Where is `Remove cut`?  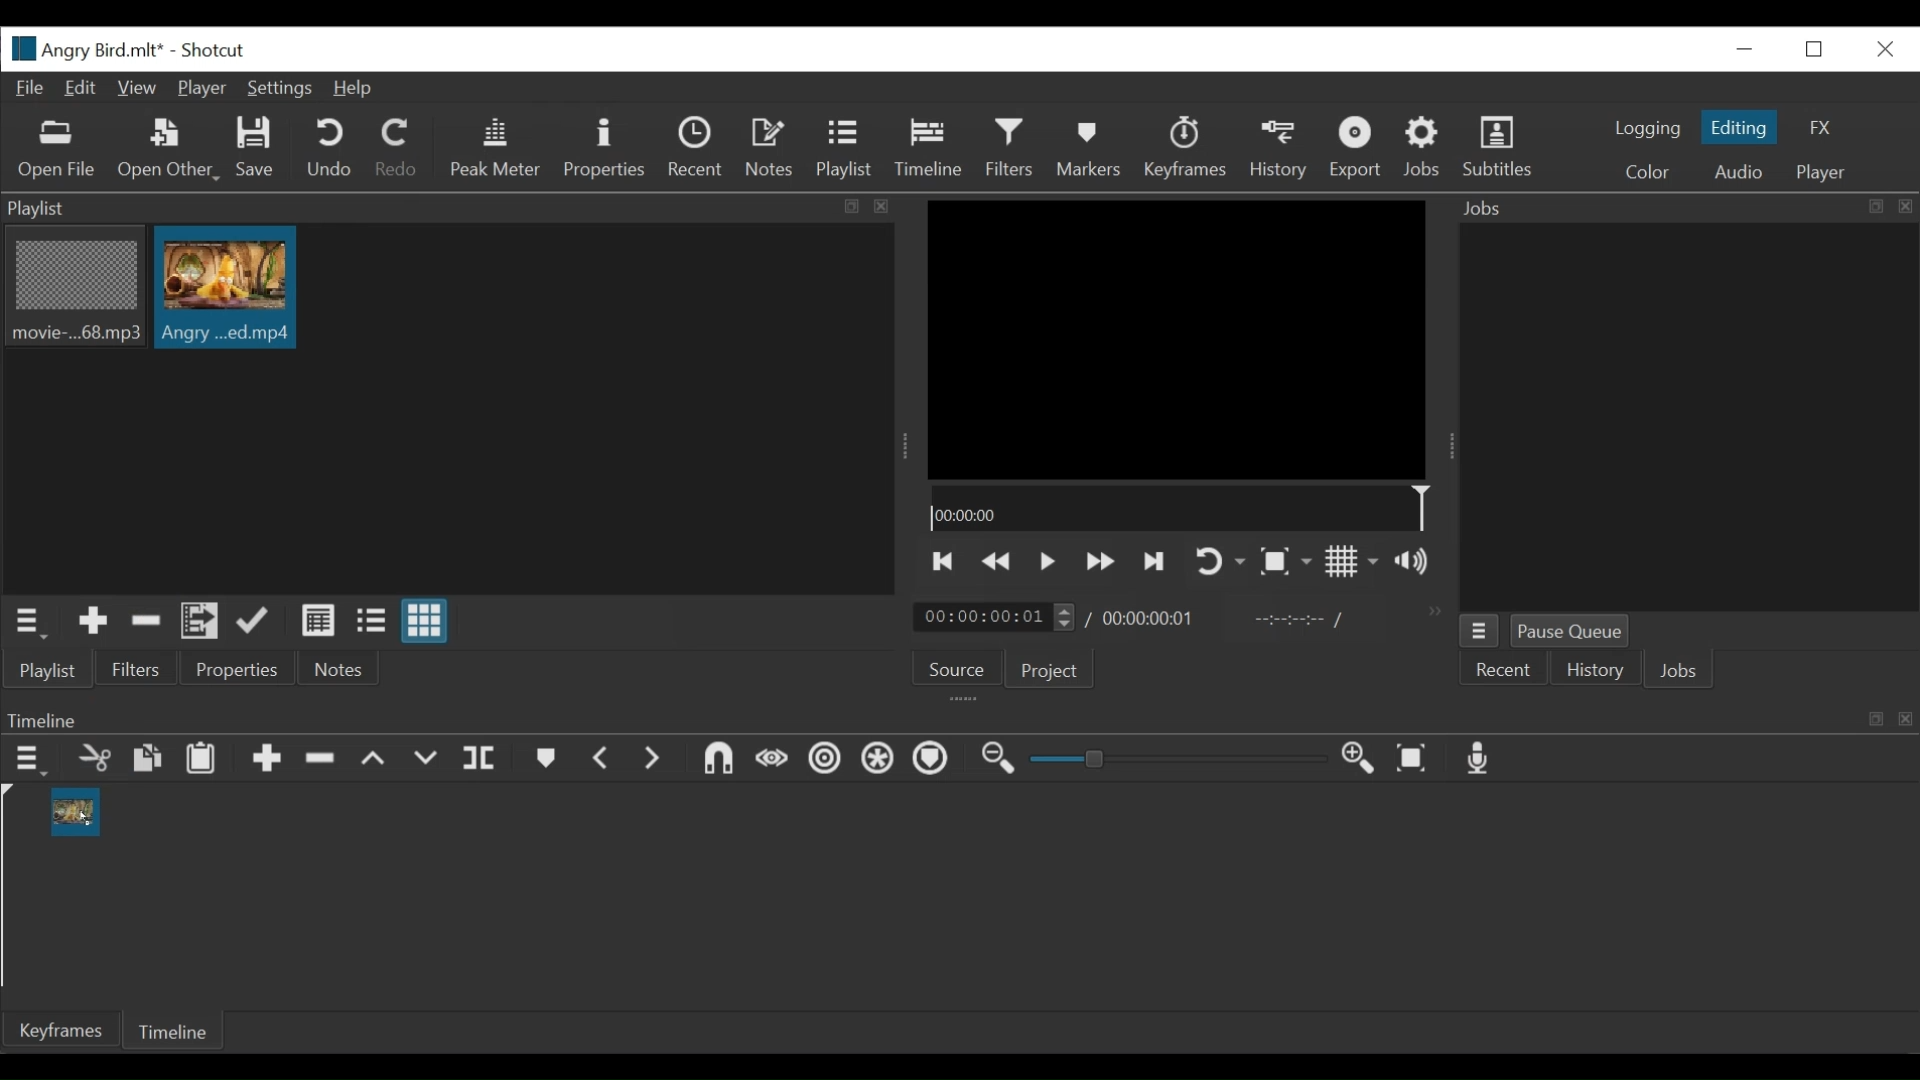
Remove cut is located at coordinates (146, 622).